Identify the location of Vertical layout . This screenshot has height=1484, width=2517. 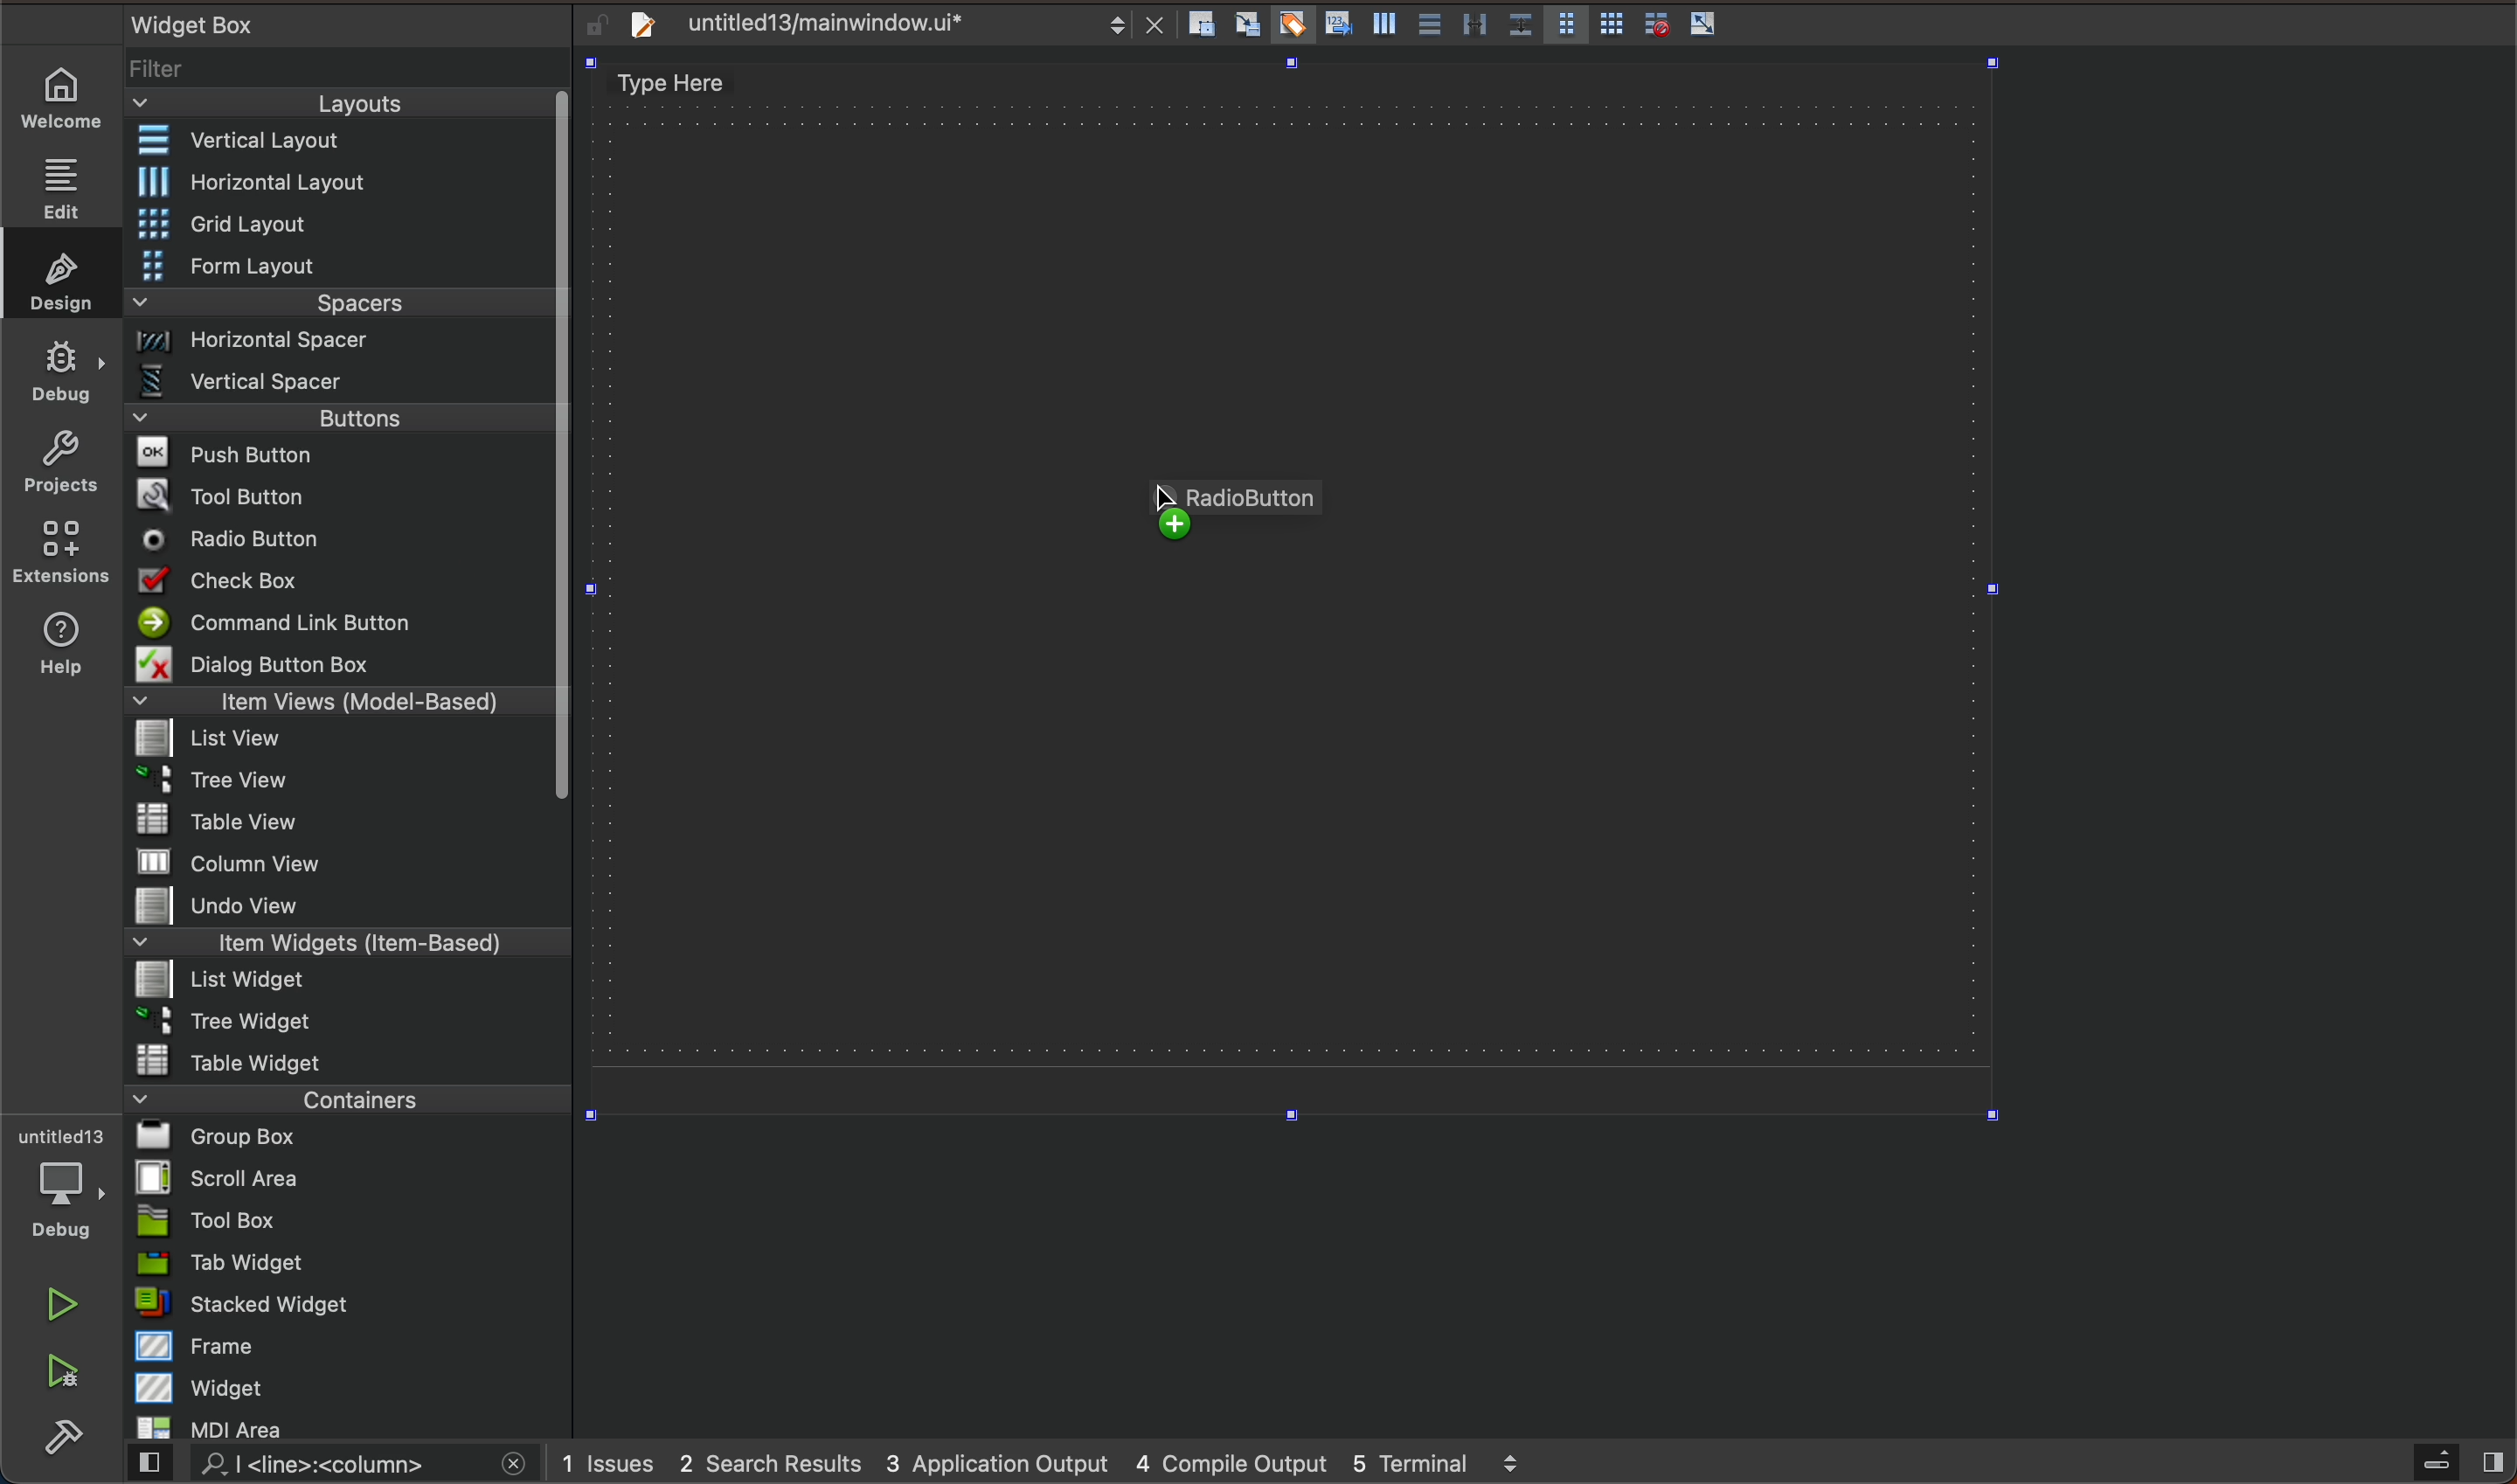
(343, 142).